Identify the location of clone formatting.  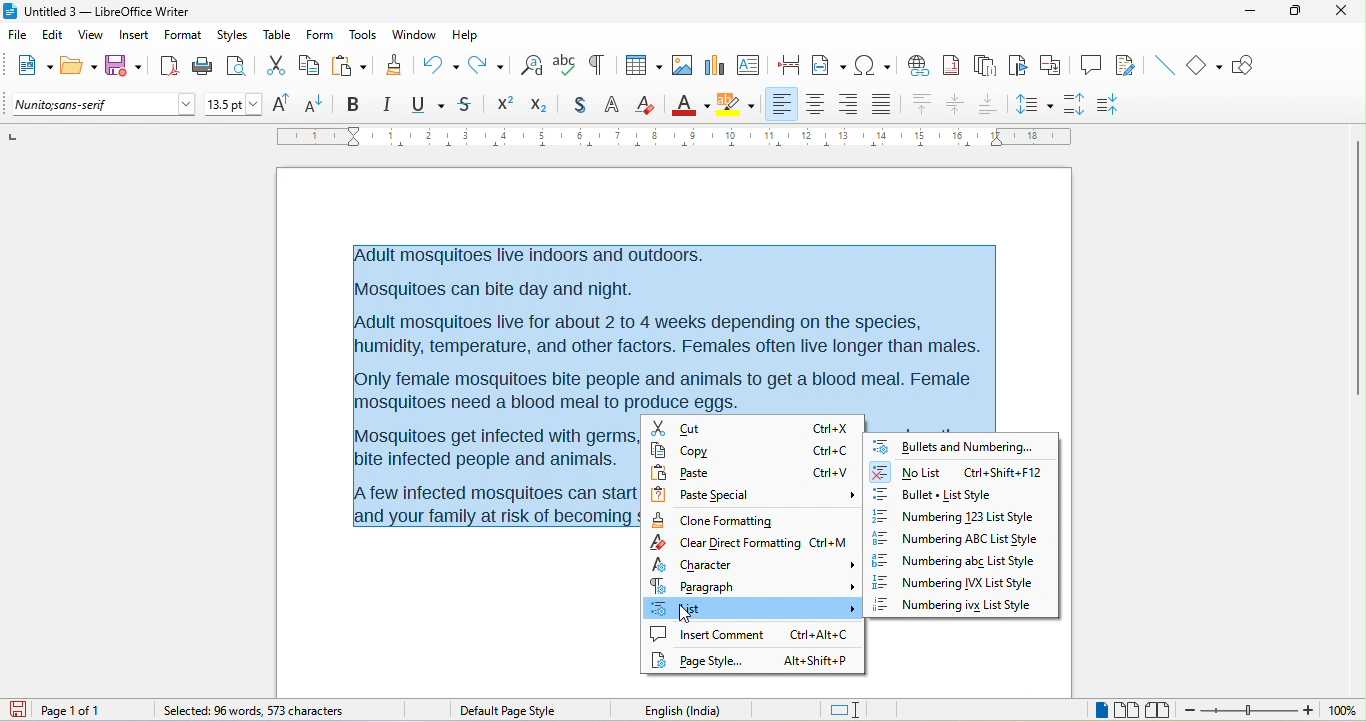
(397, 67).